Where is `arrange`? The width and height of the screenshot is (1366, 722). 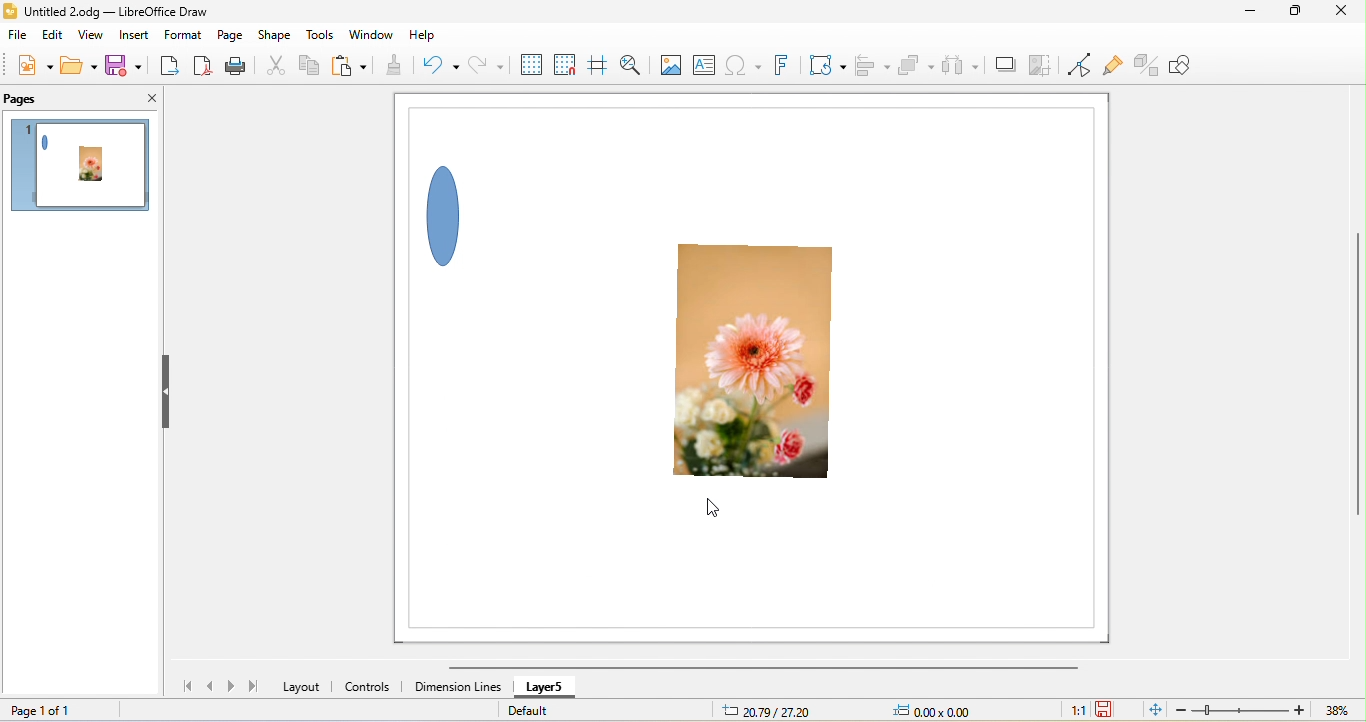 arrange is located at coordinates (903, 64).